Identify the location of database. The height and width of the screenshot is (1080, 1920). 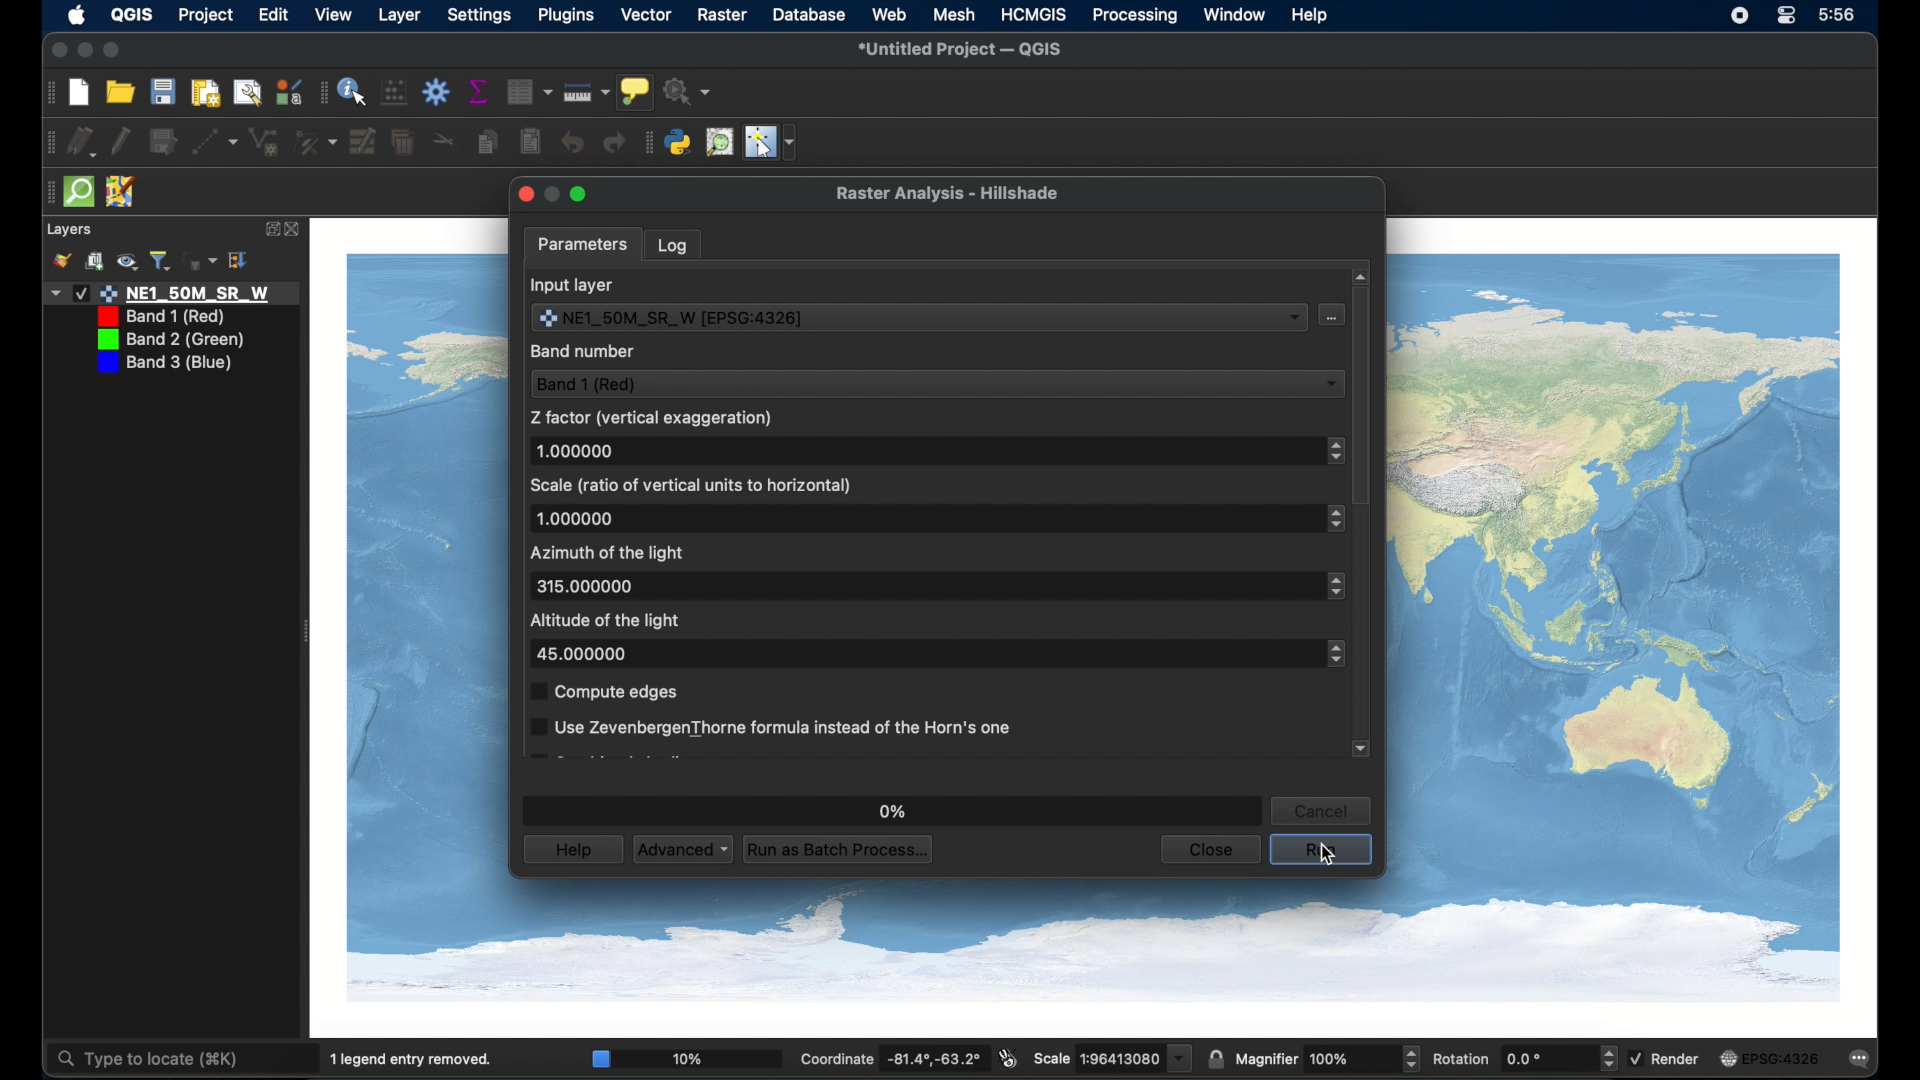
(807, 15).